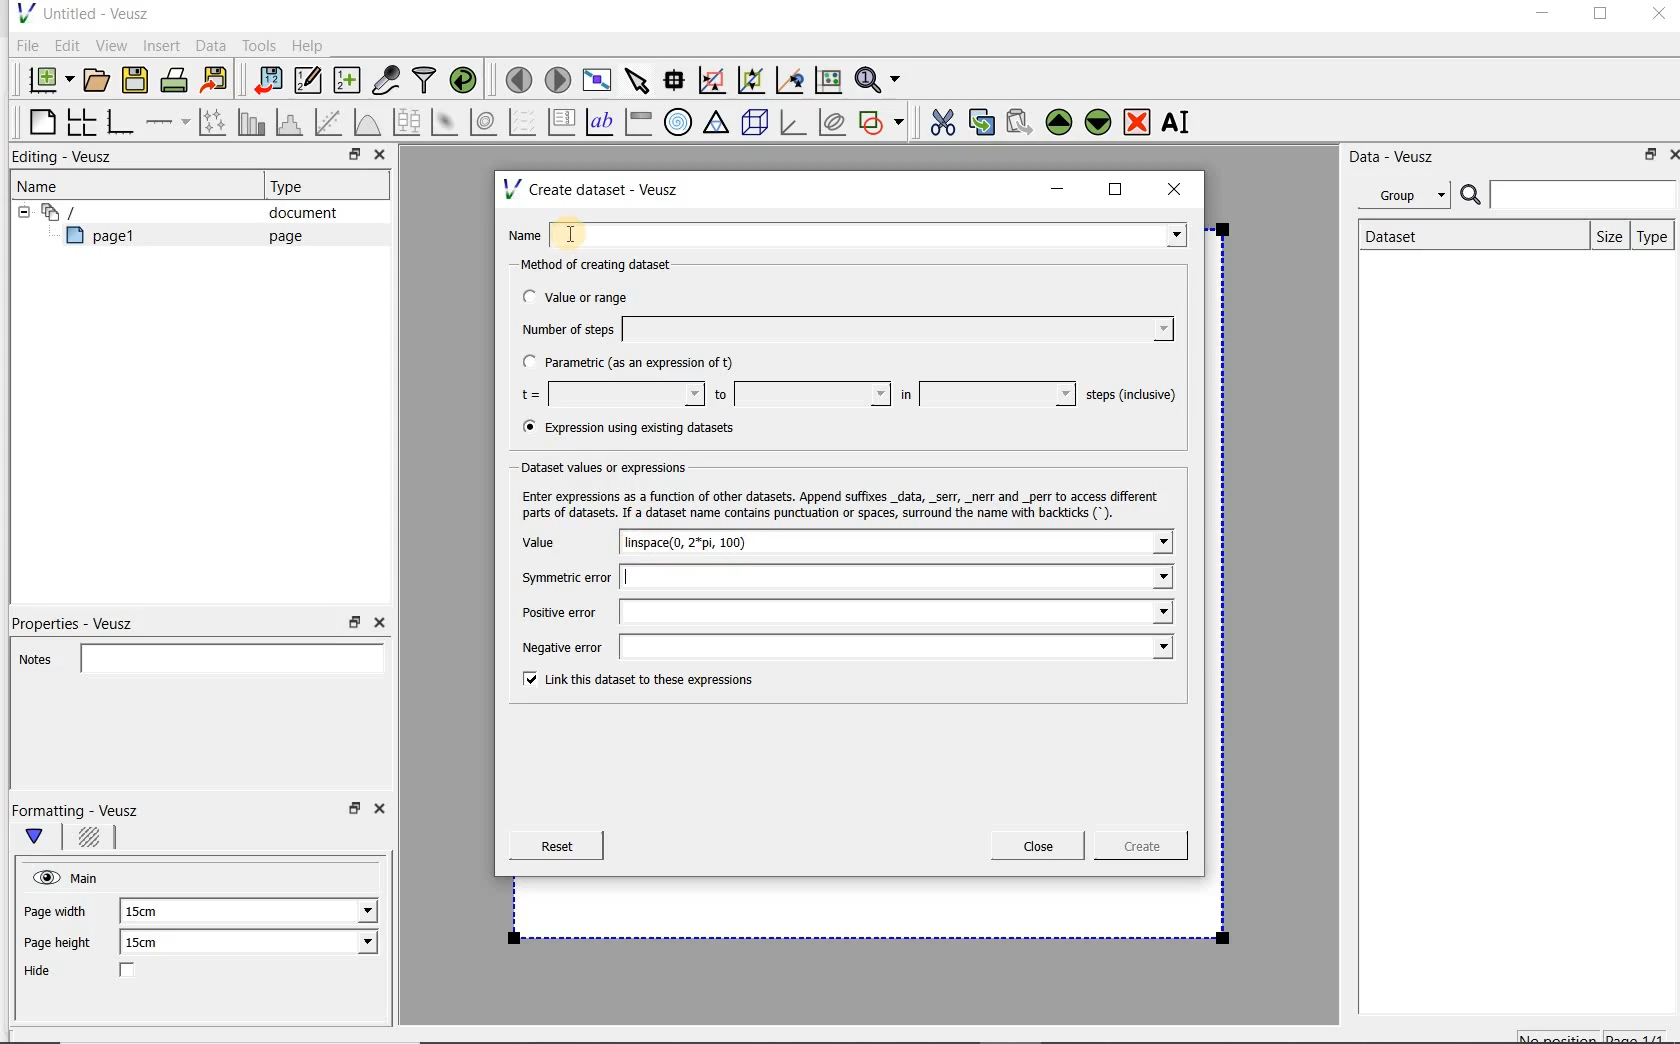 This screenshot has width=1680, height=1044. What do you see at coordinates (1645, 158) in the screenshot?
I see `restore down` at bounding box center [1645, 158].